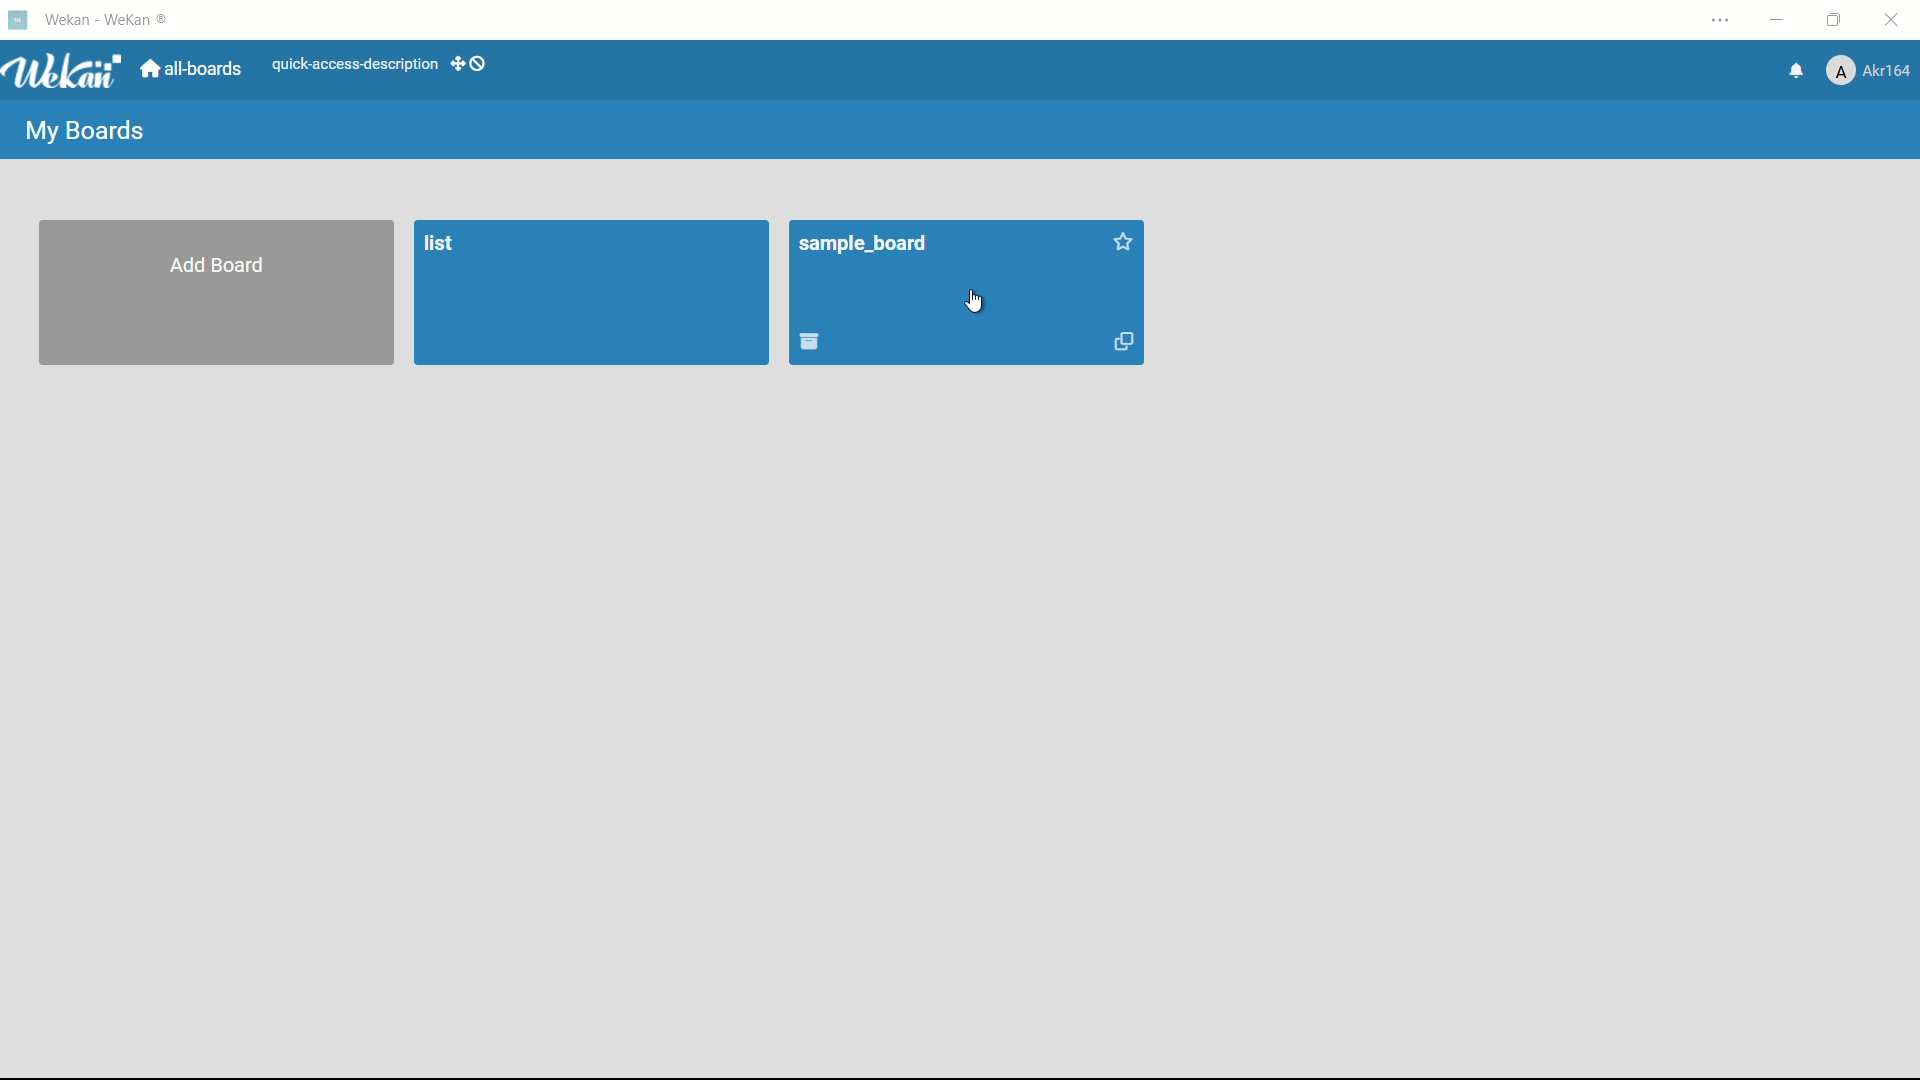 The image size is (1920, 1080). I want to click on quick-access-description, so click(352, 63).